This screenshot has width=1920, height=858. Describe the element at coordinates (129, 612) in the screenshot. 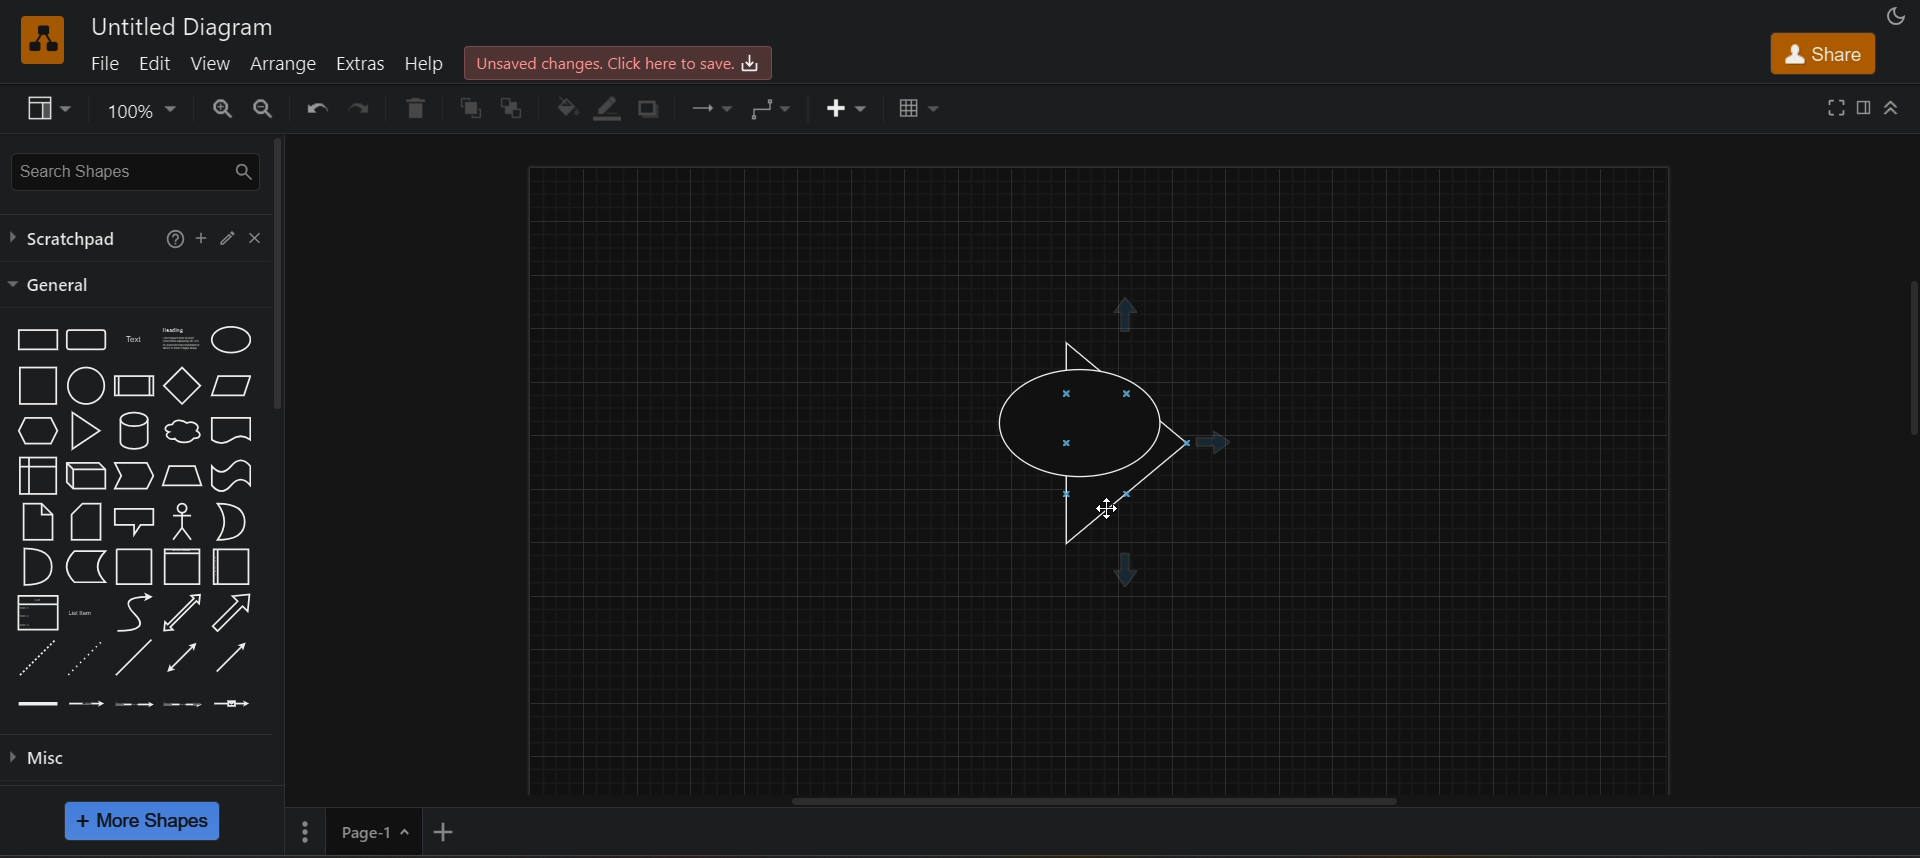

I see `curve` at that location.